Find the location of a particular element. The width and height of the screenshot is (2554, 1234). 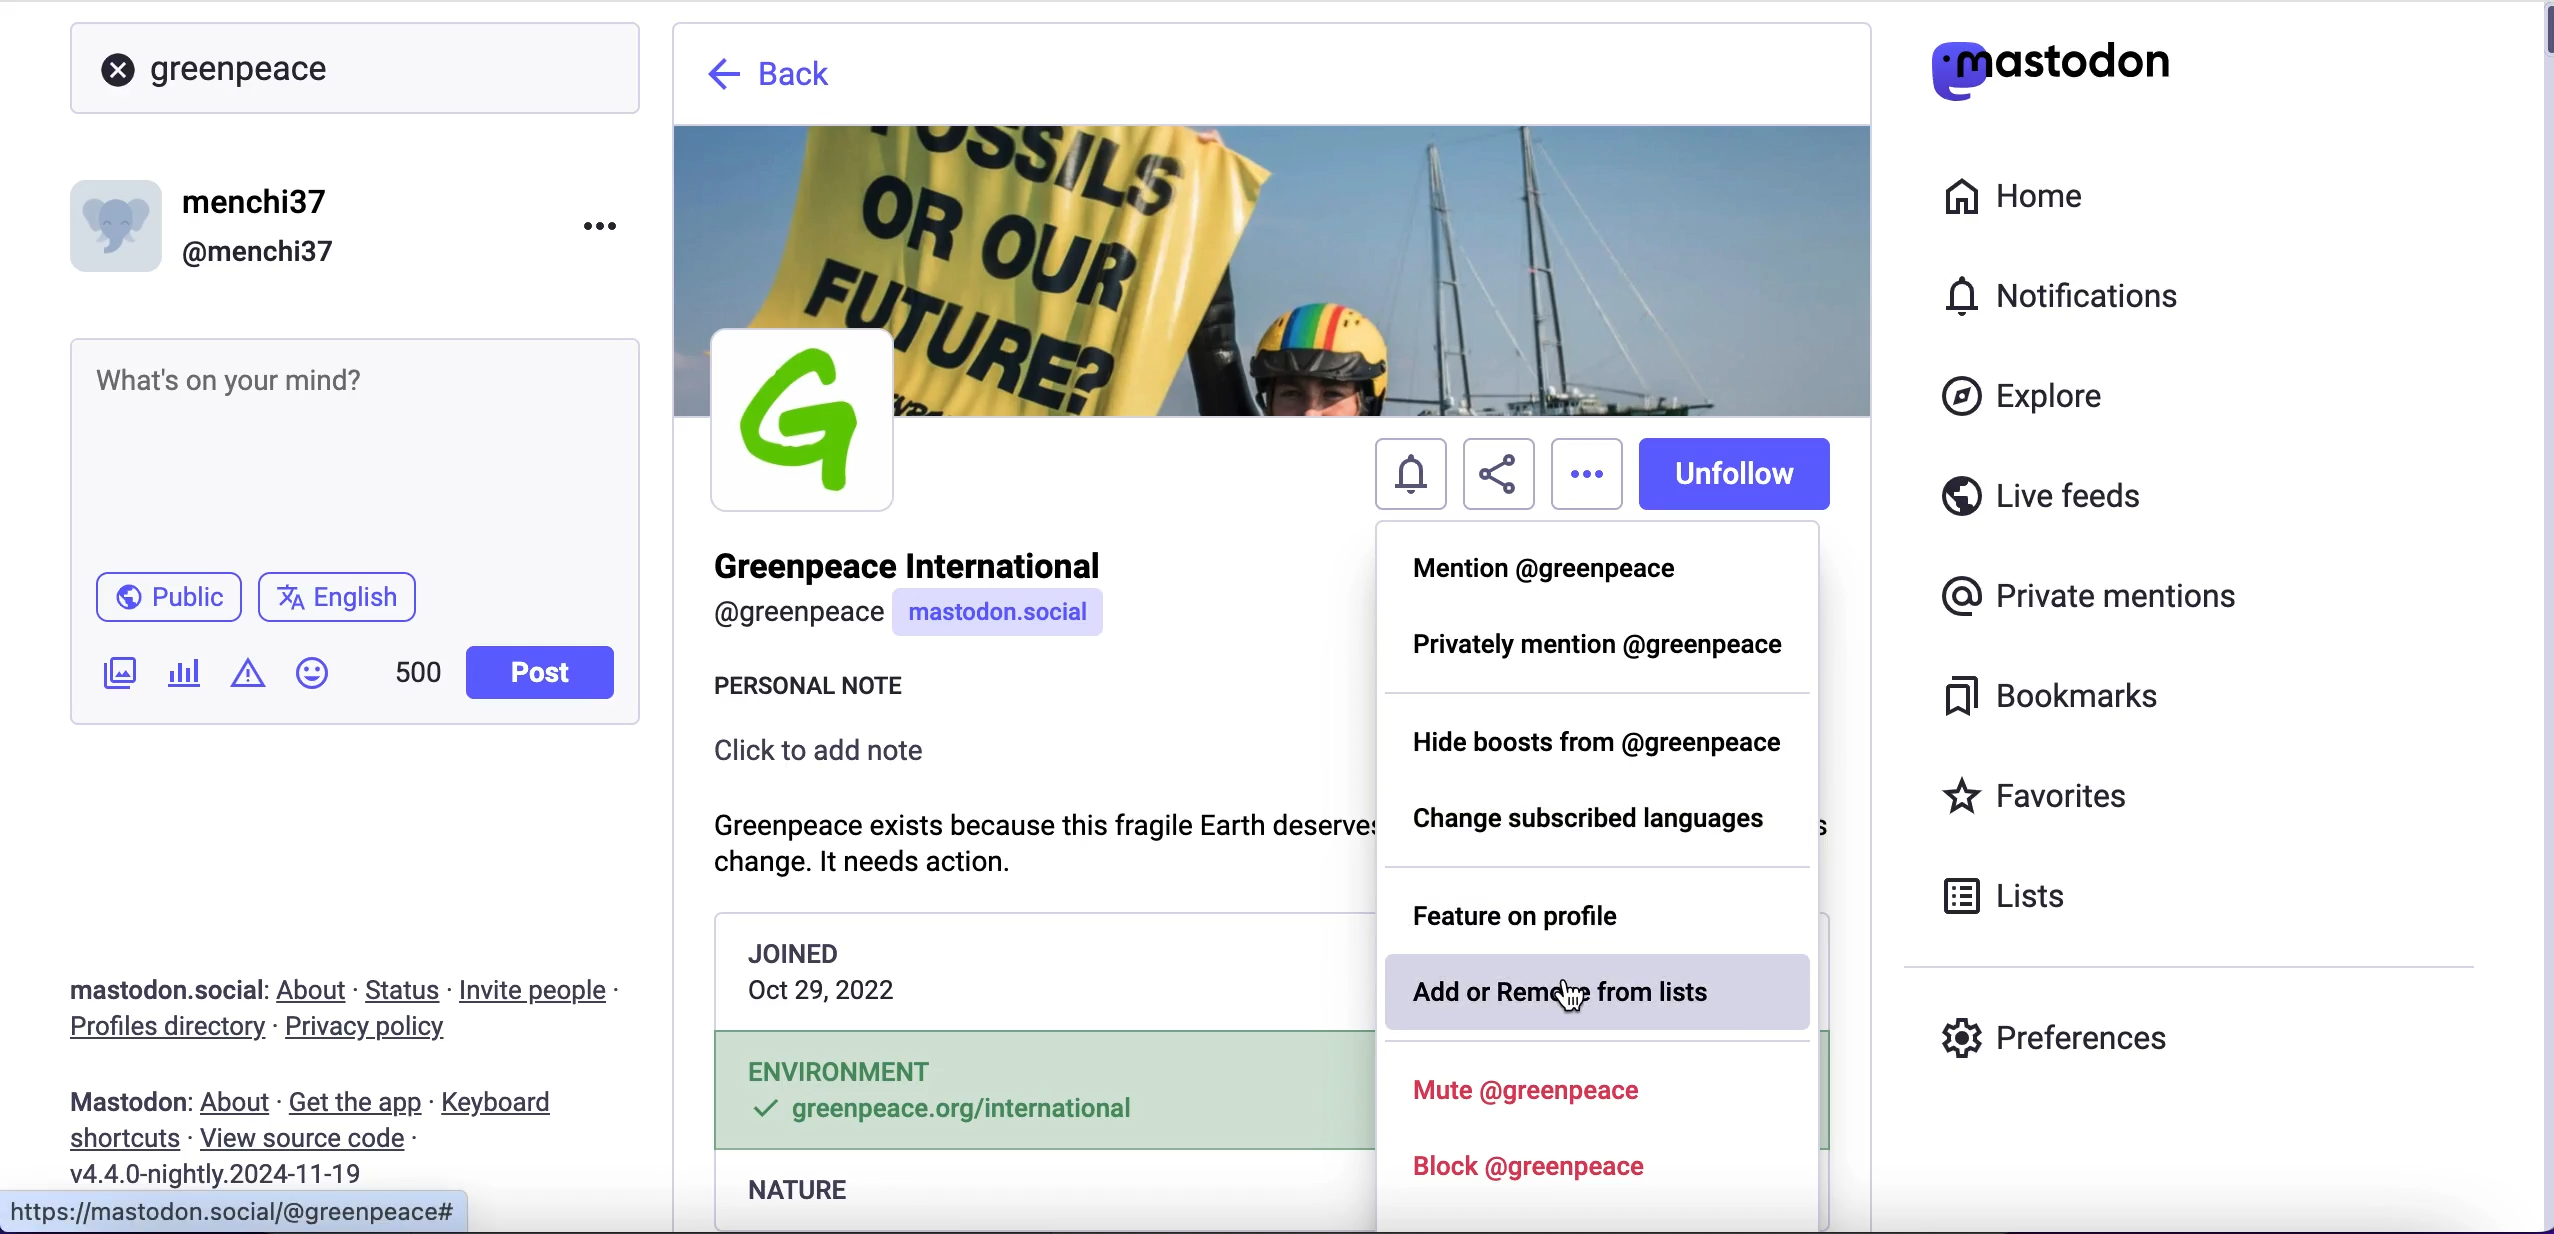

greenpeace is located at coordinates (249, 68).